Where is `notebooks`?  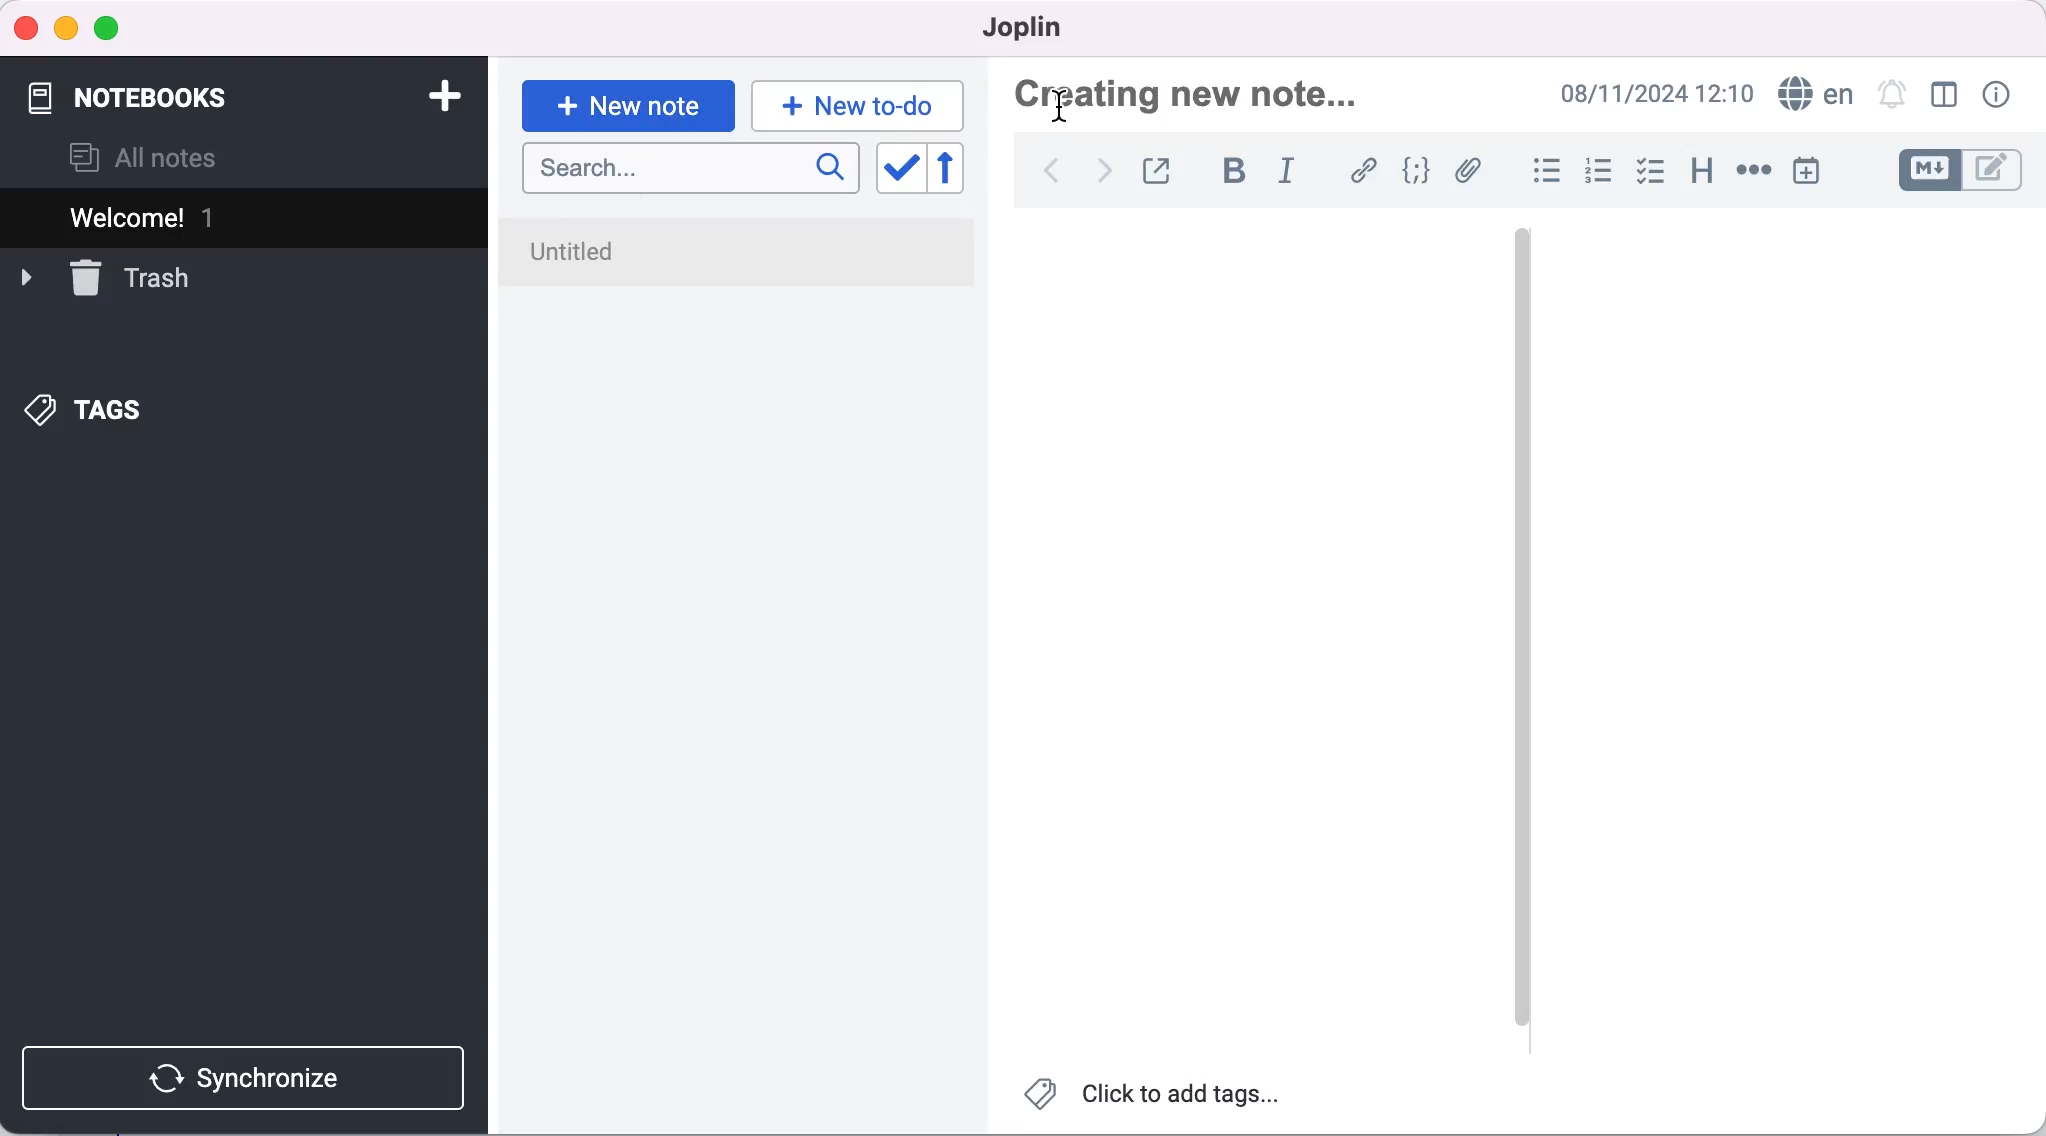 notebooks is located at coordinates (156, 93).